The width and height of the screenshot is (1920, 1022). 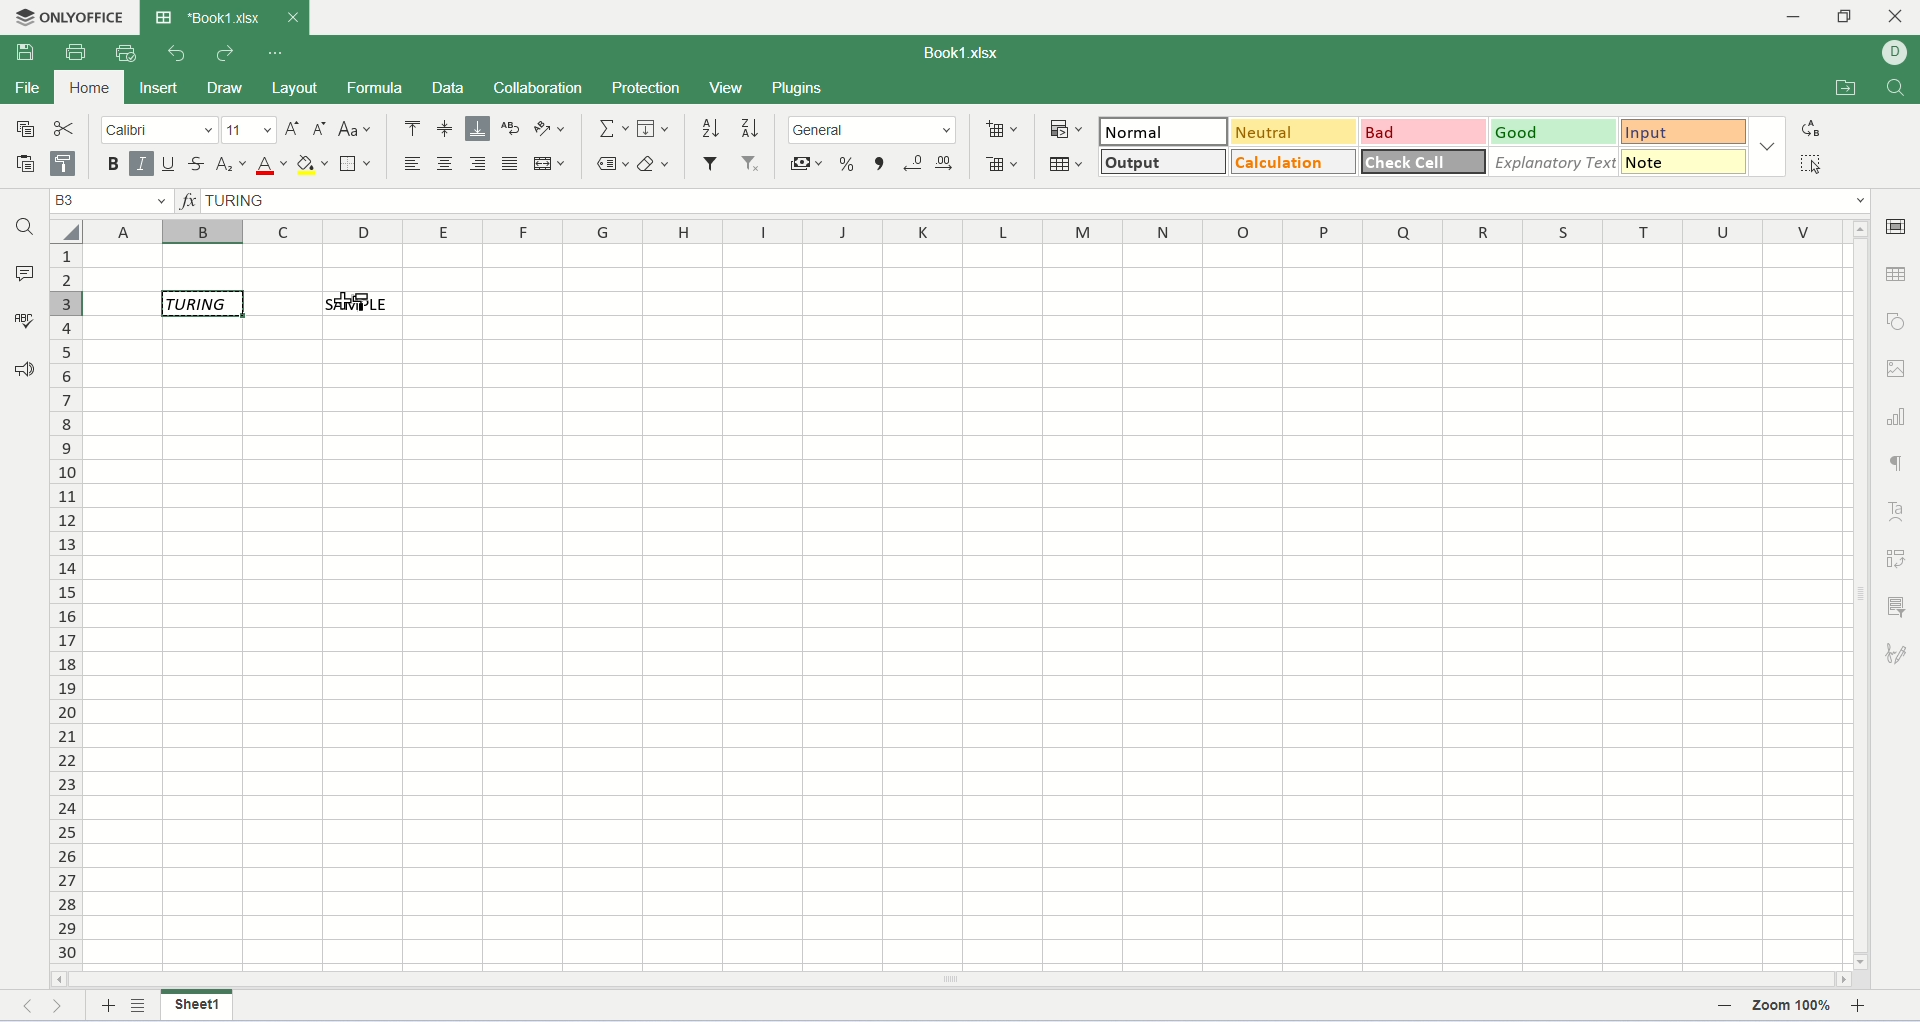 I want to click on minimize, so click(x=1803, y=17).